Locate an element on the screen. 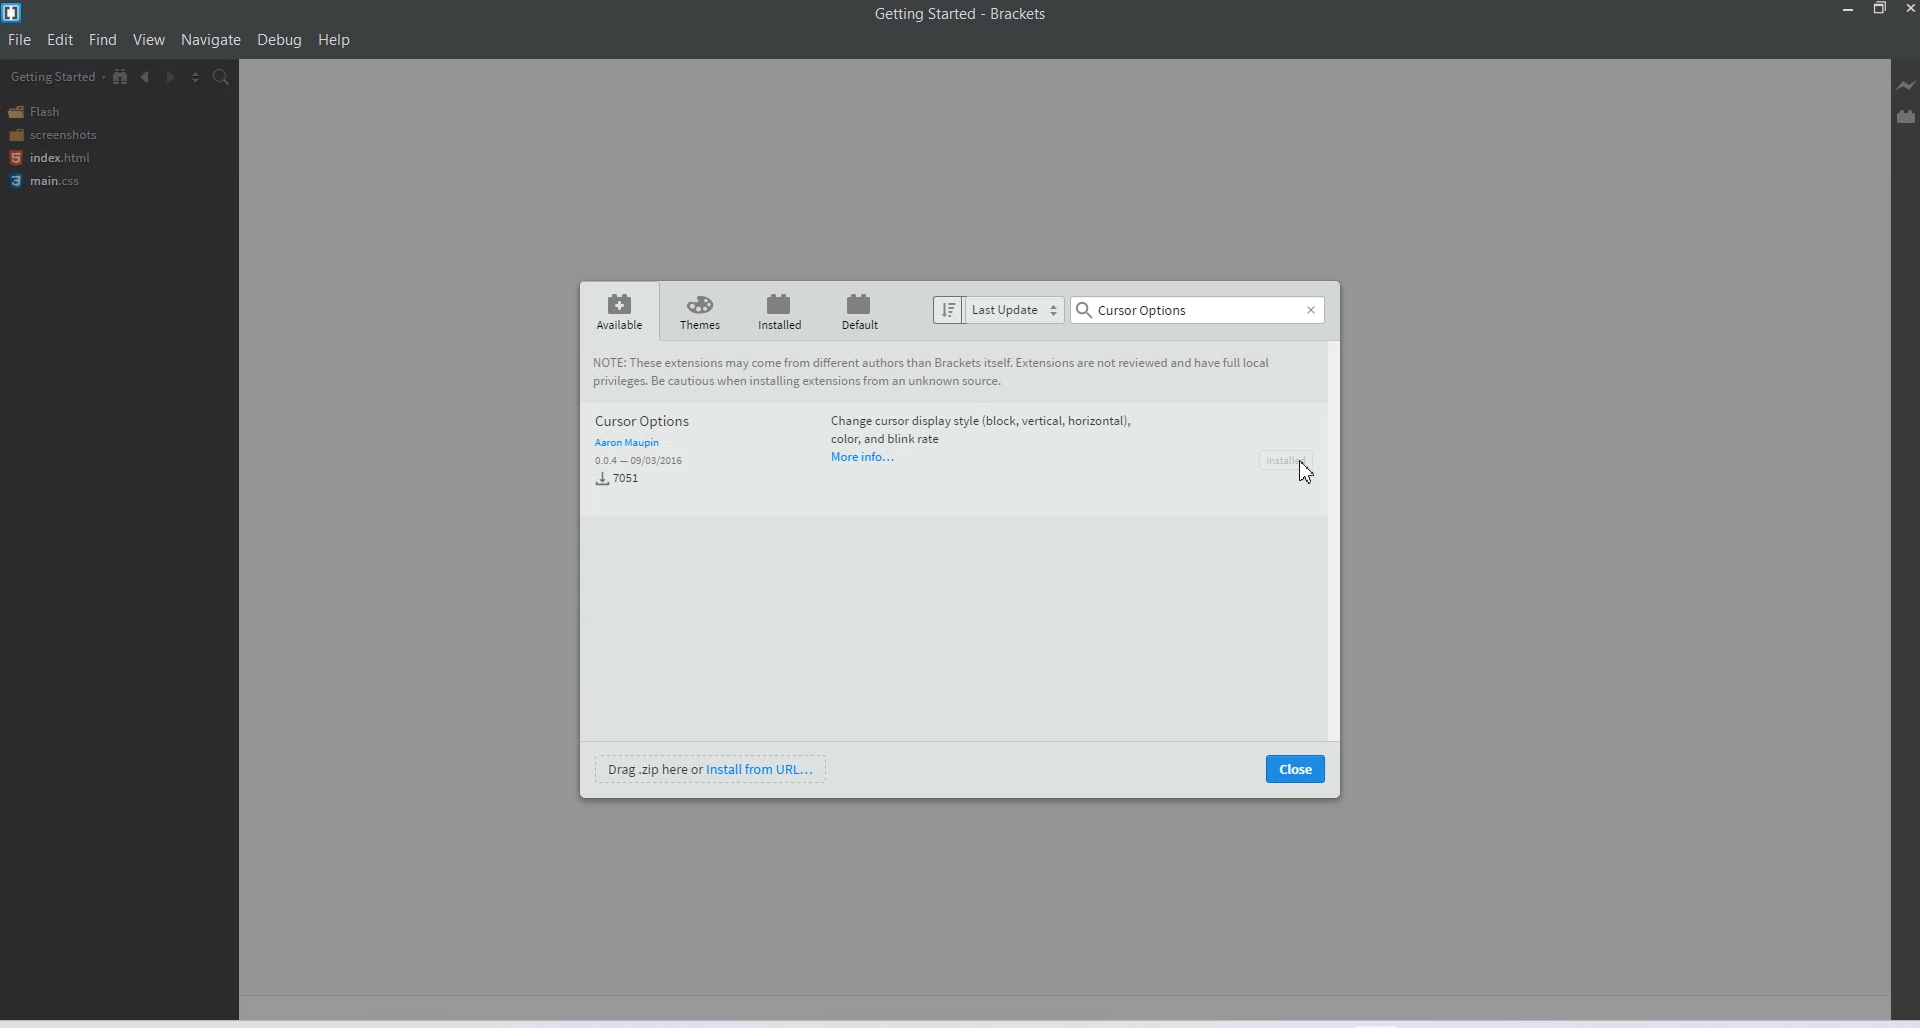 This screenshot has height=1028, width=1920. main.css is located at coordinates (49, 181).